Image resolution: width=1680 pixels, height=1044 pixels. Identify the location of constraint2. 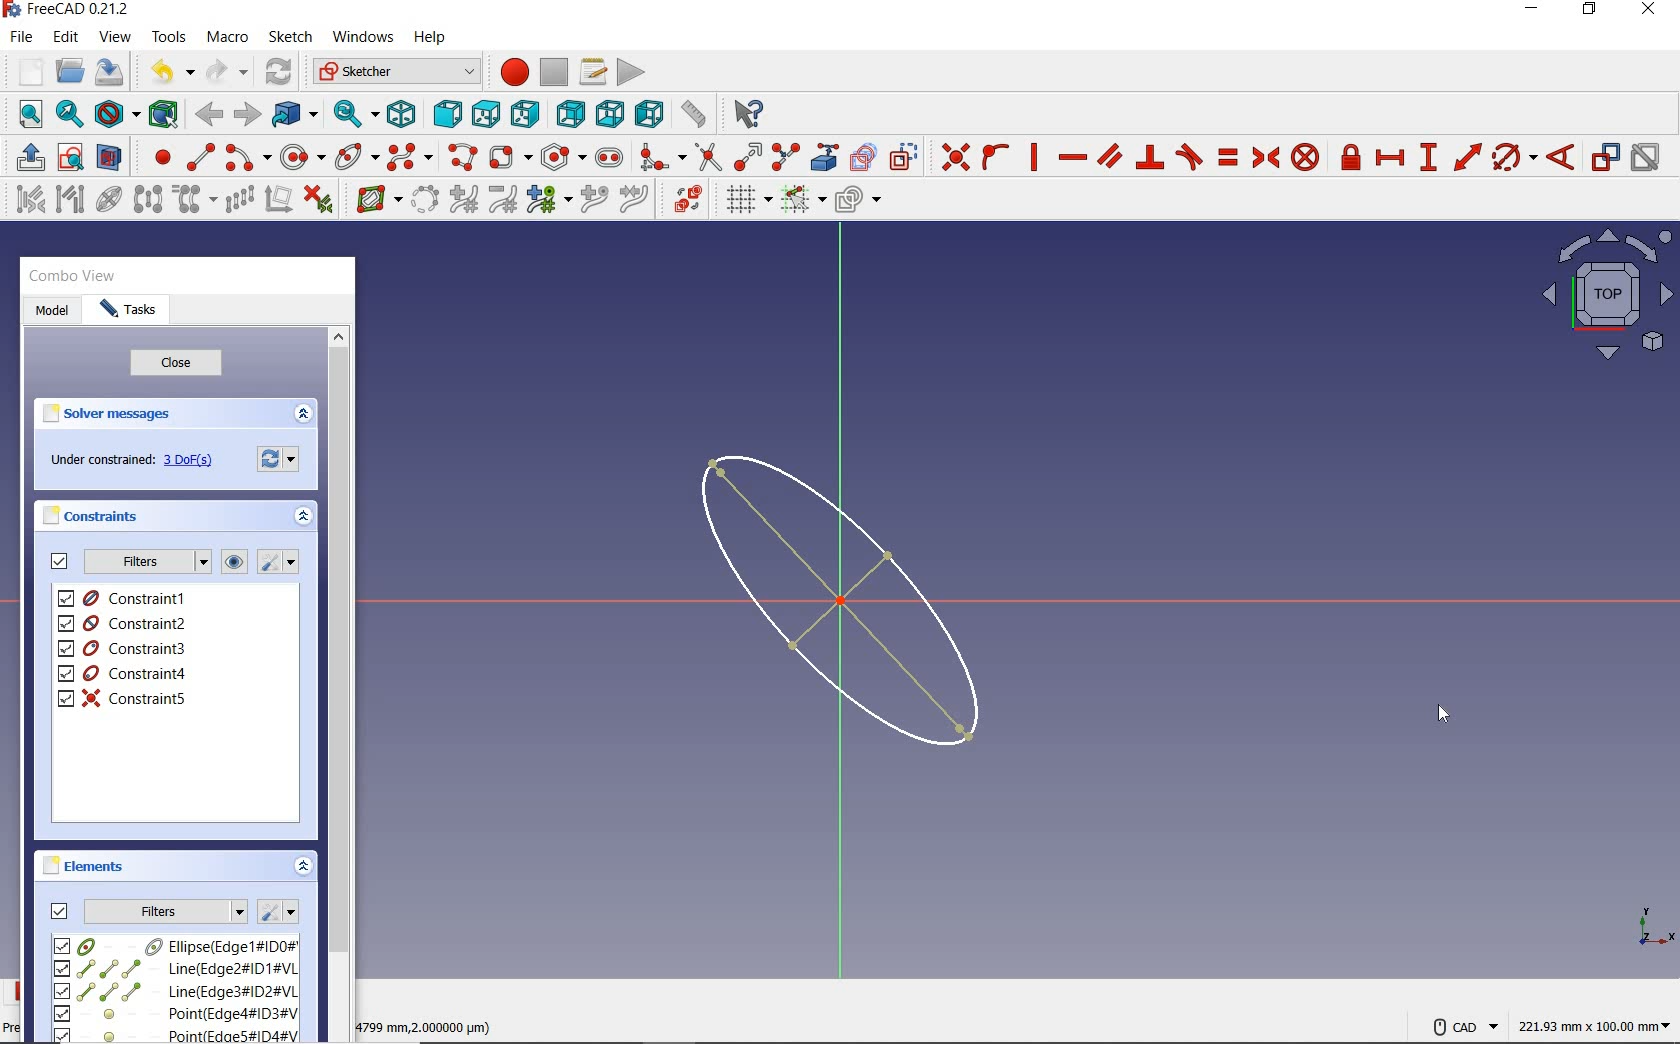
(124, 623).